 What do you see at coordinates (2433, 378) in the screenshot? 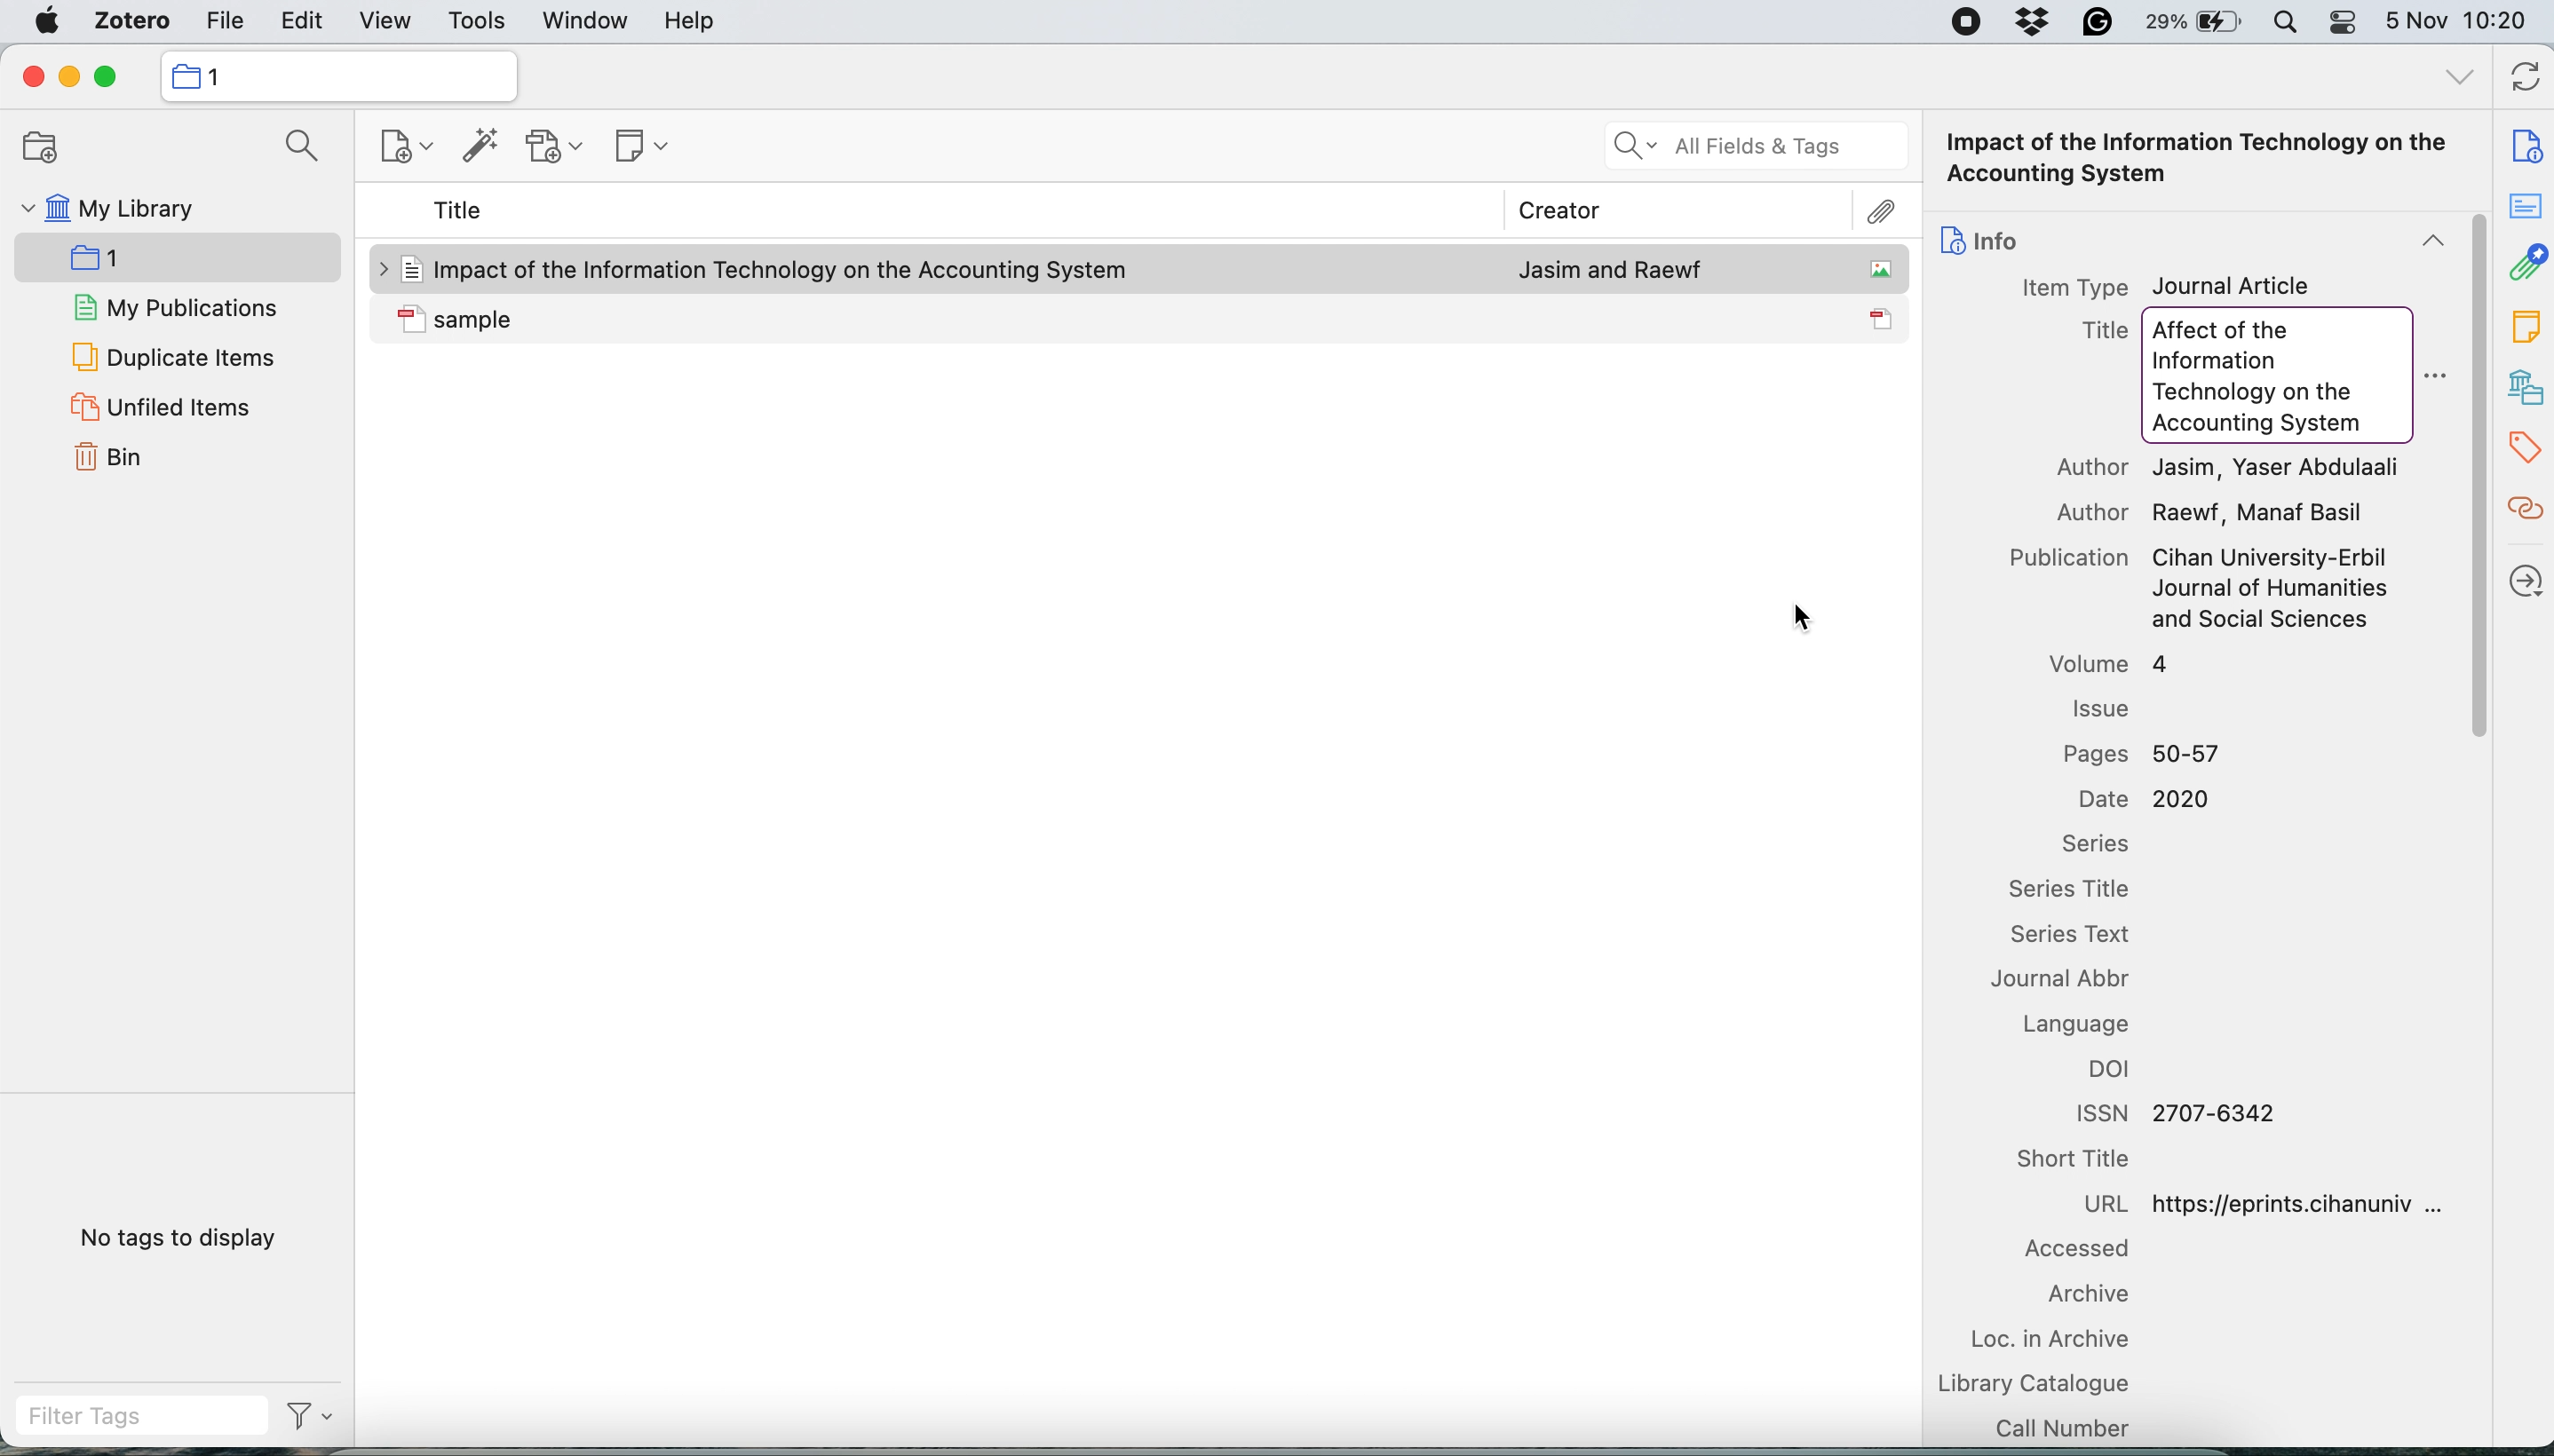
I see `more options` at bounding box center [2433, 378].